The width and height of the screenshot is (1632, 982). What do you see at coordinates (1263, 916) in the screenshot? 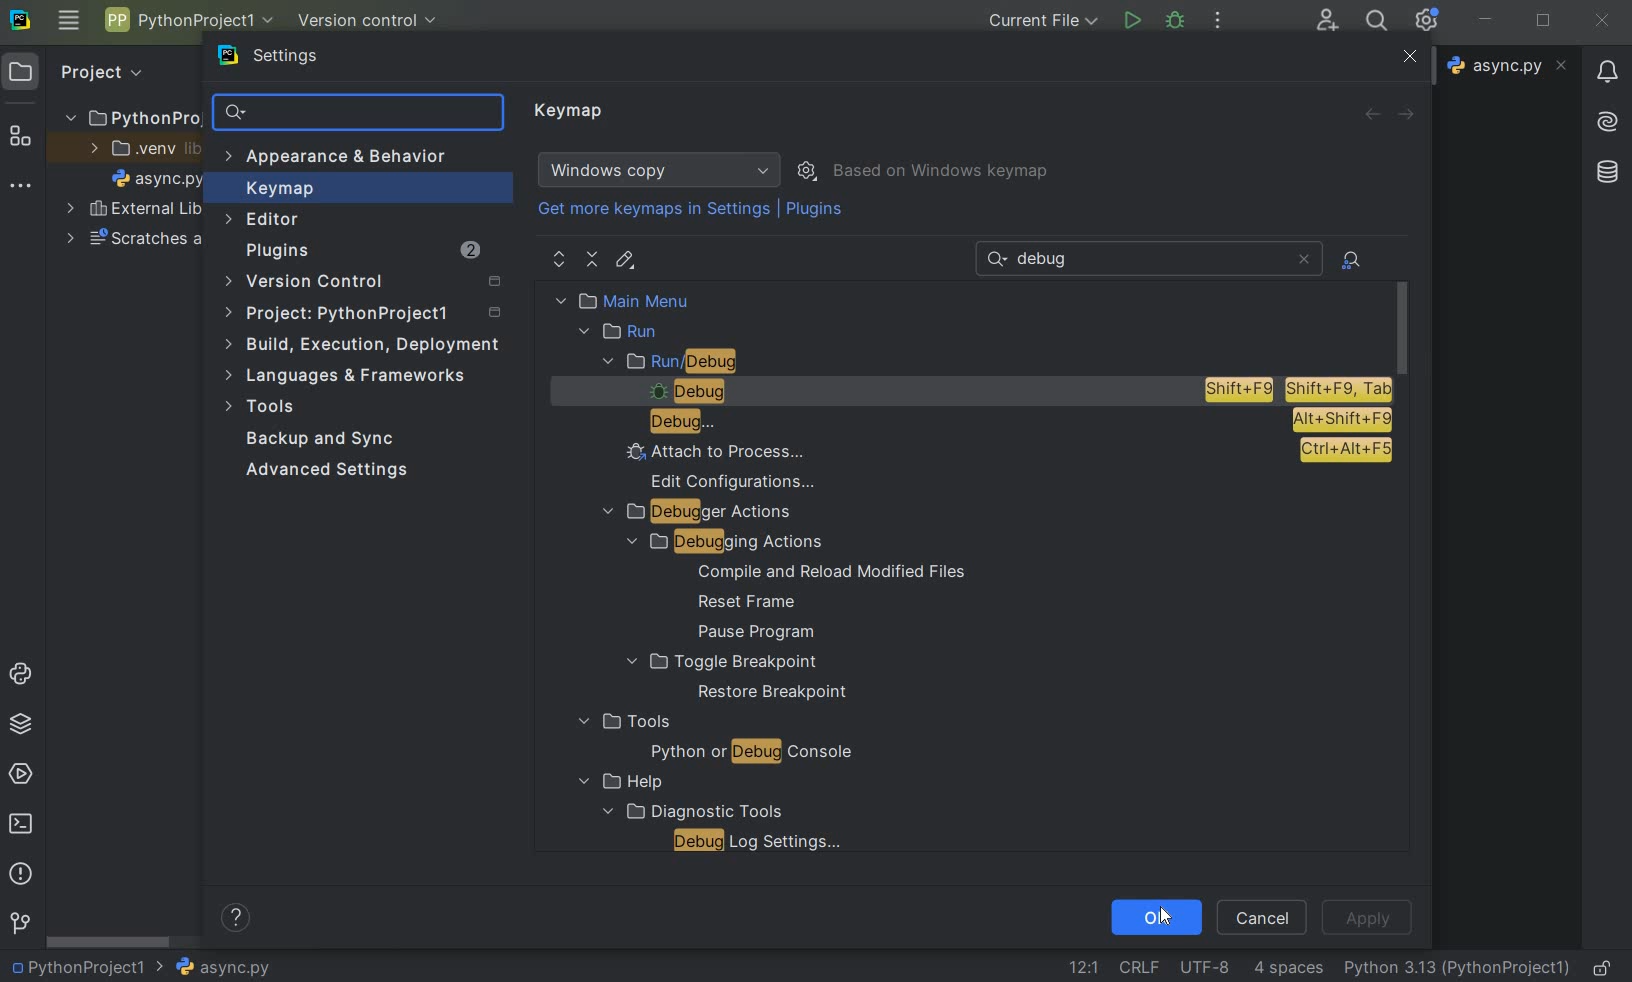
I see `cancel` at bounding box center [1263, 916].